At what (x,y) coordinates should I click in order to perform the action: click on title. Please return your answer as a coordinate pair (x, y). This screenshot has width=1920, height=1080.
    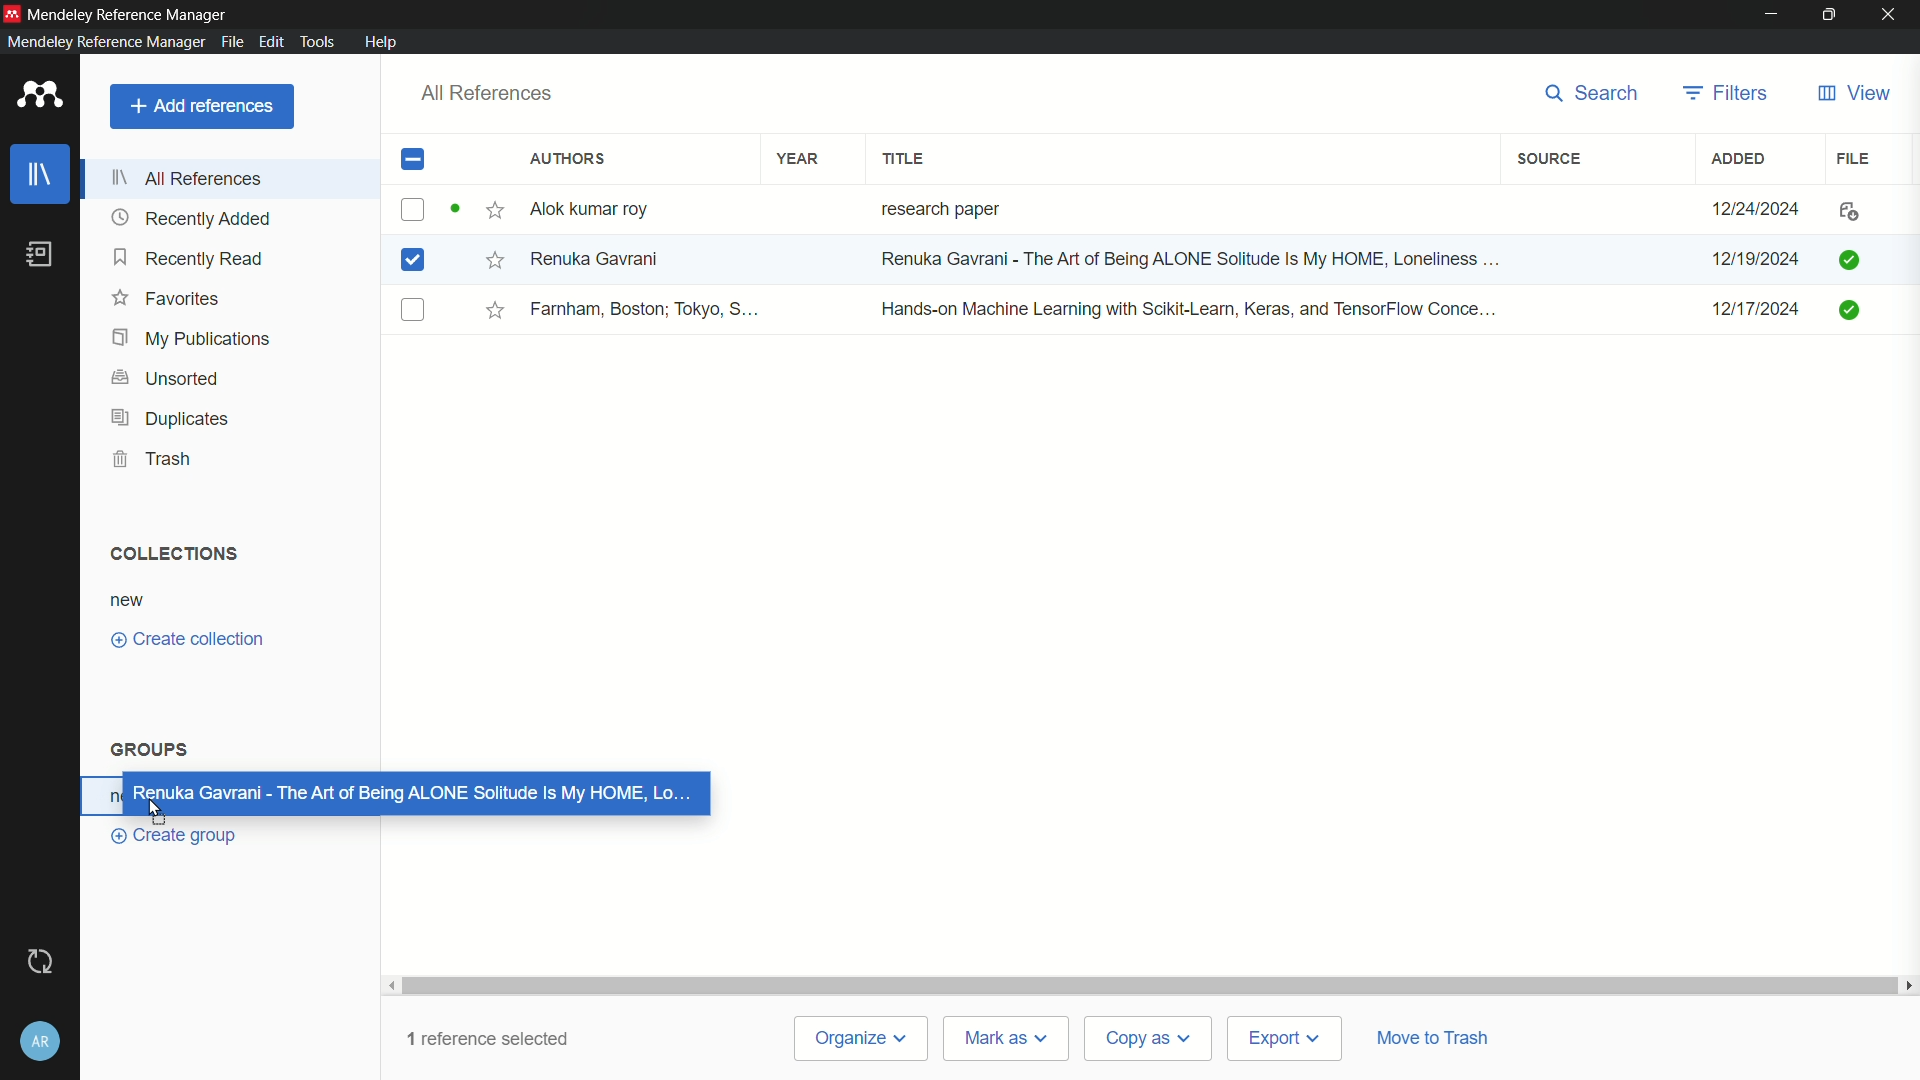
    Looking at the image, I should click on (906, 159).